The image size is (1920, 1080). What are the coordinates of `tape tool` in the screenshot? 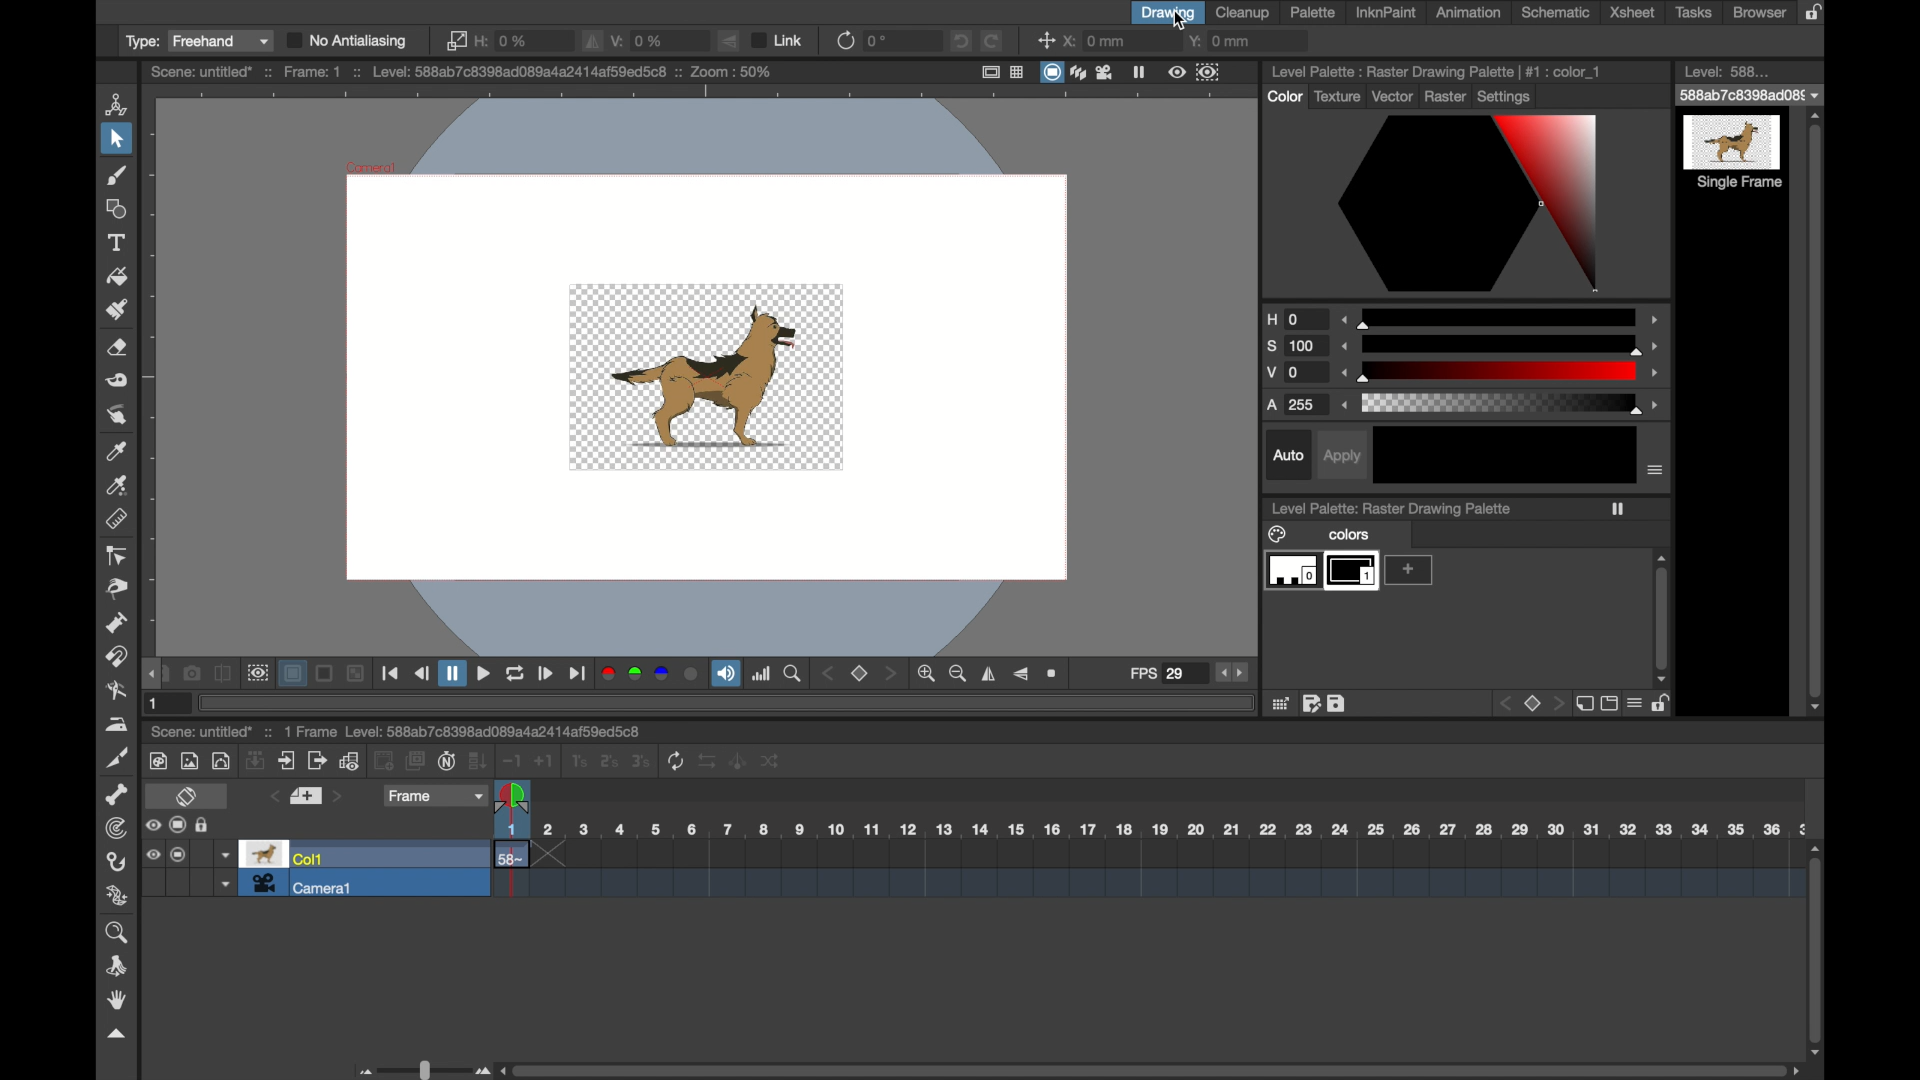 It's located at (118, 381).